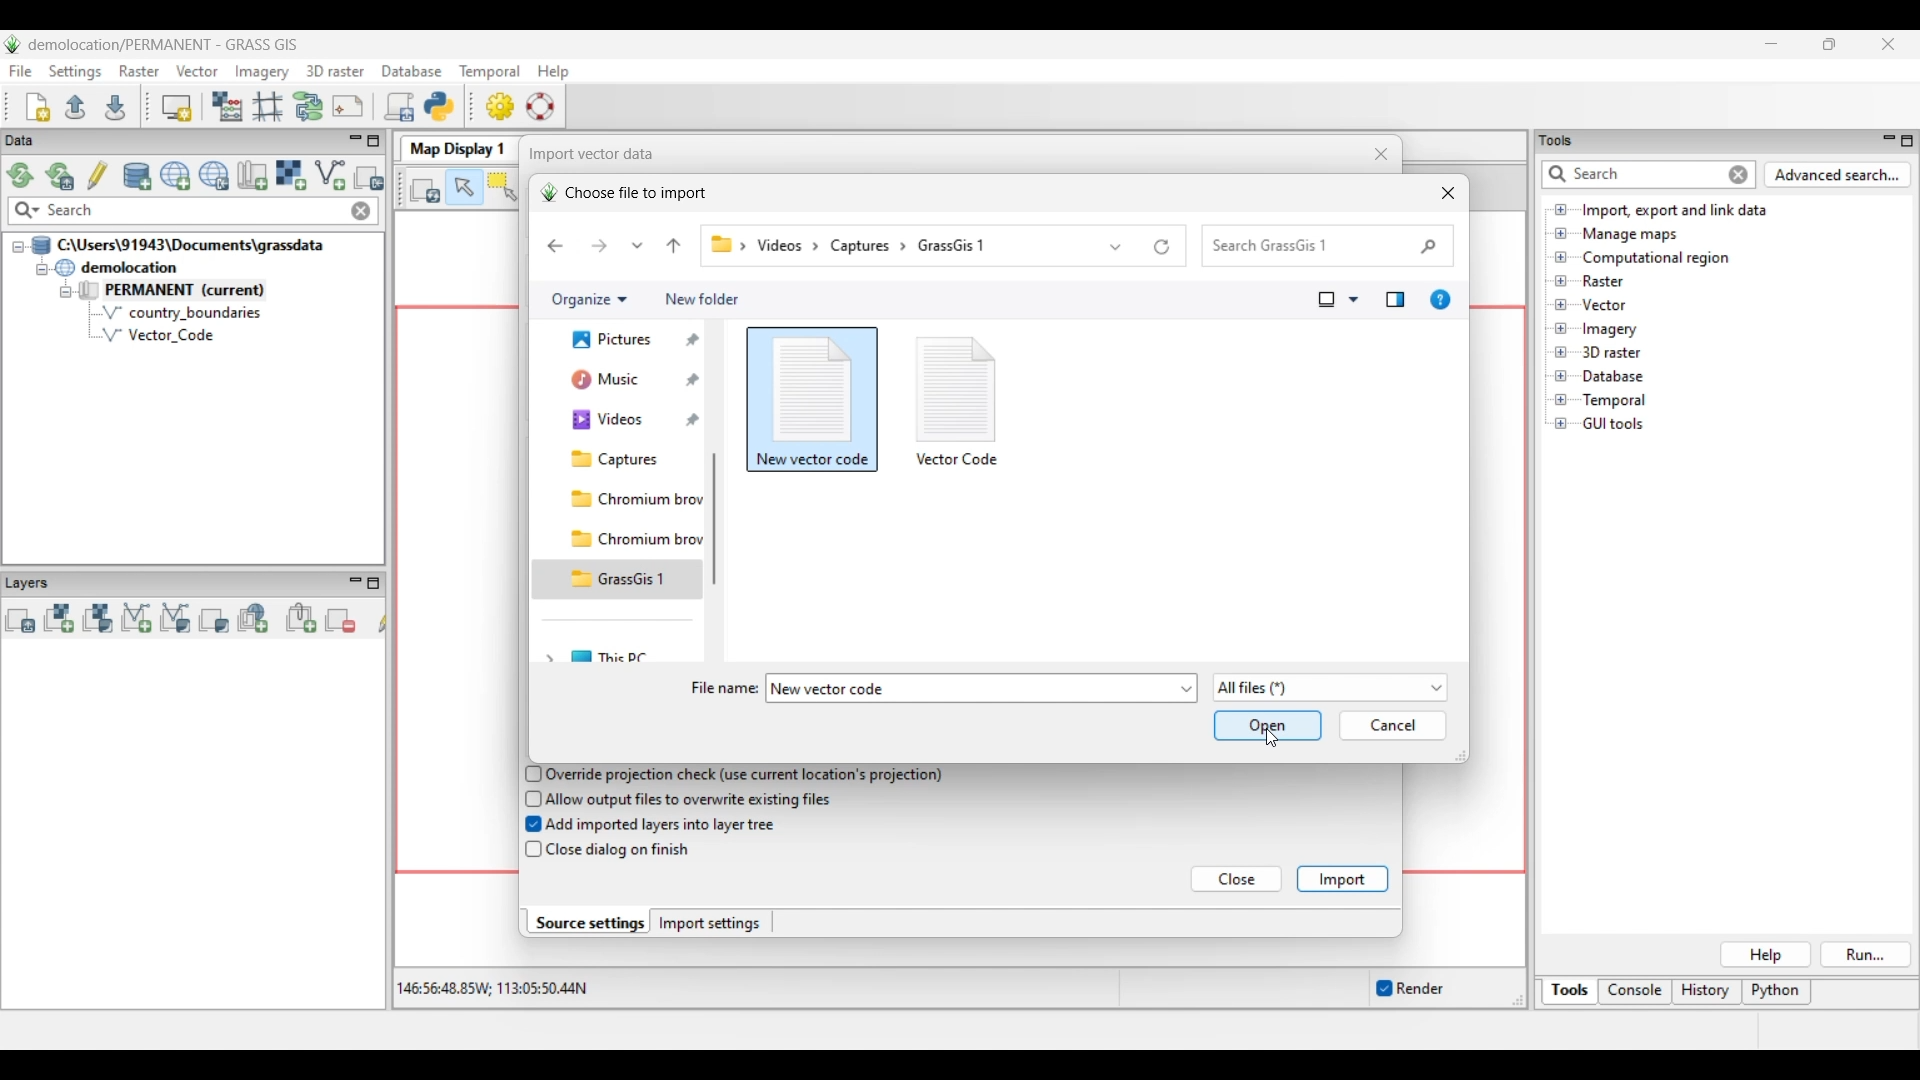  I want to click on Double click to see files under Imagery, so click(1609, 330).